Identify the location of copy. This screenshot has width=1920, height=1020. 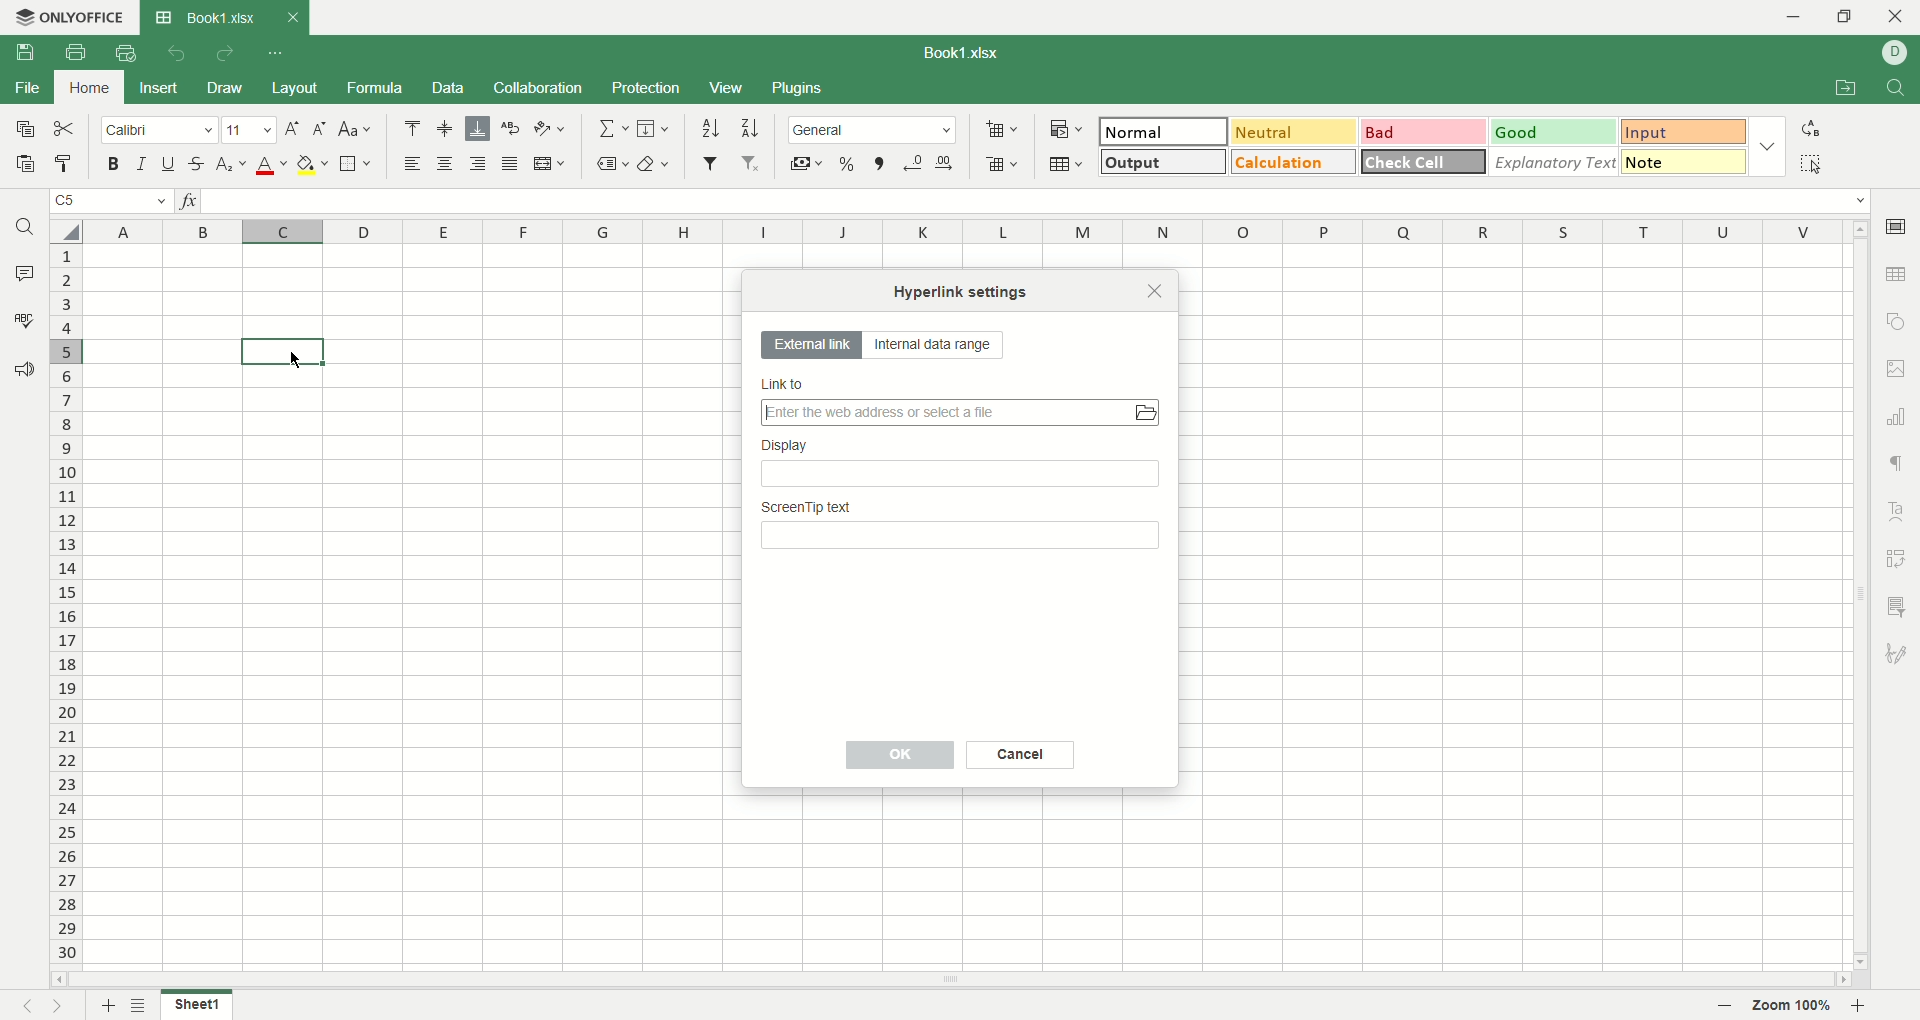
(23, 133).